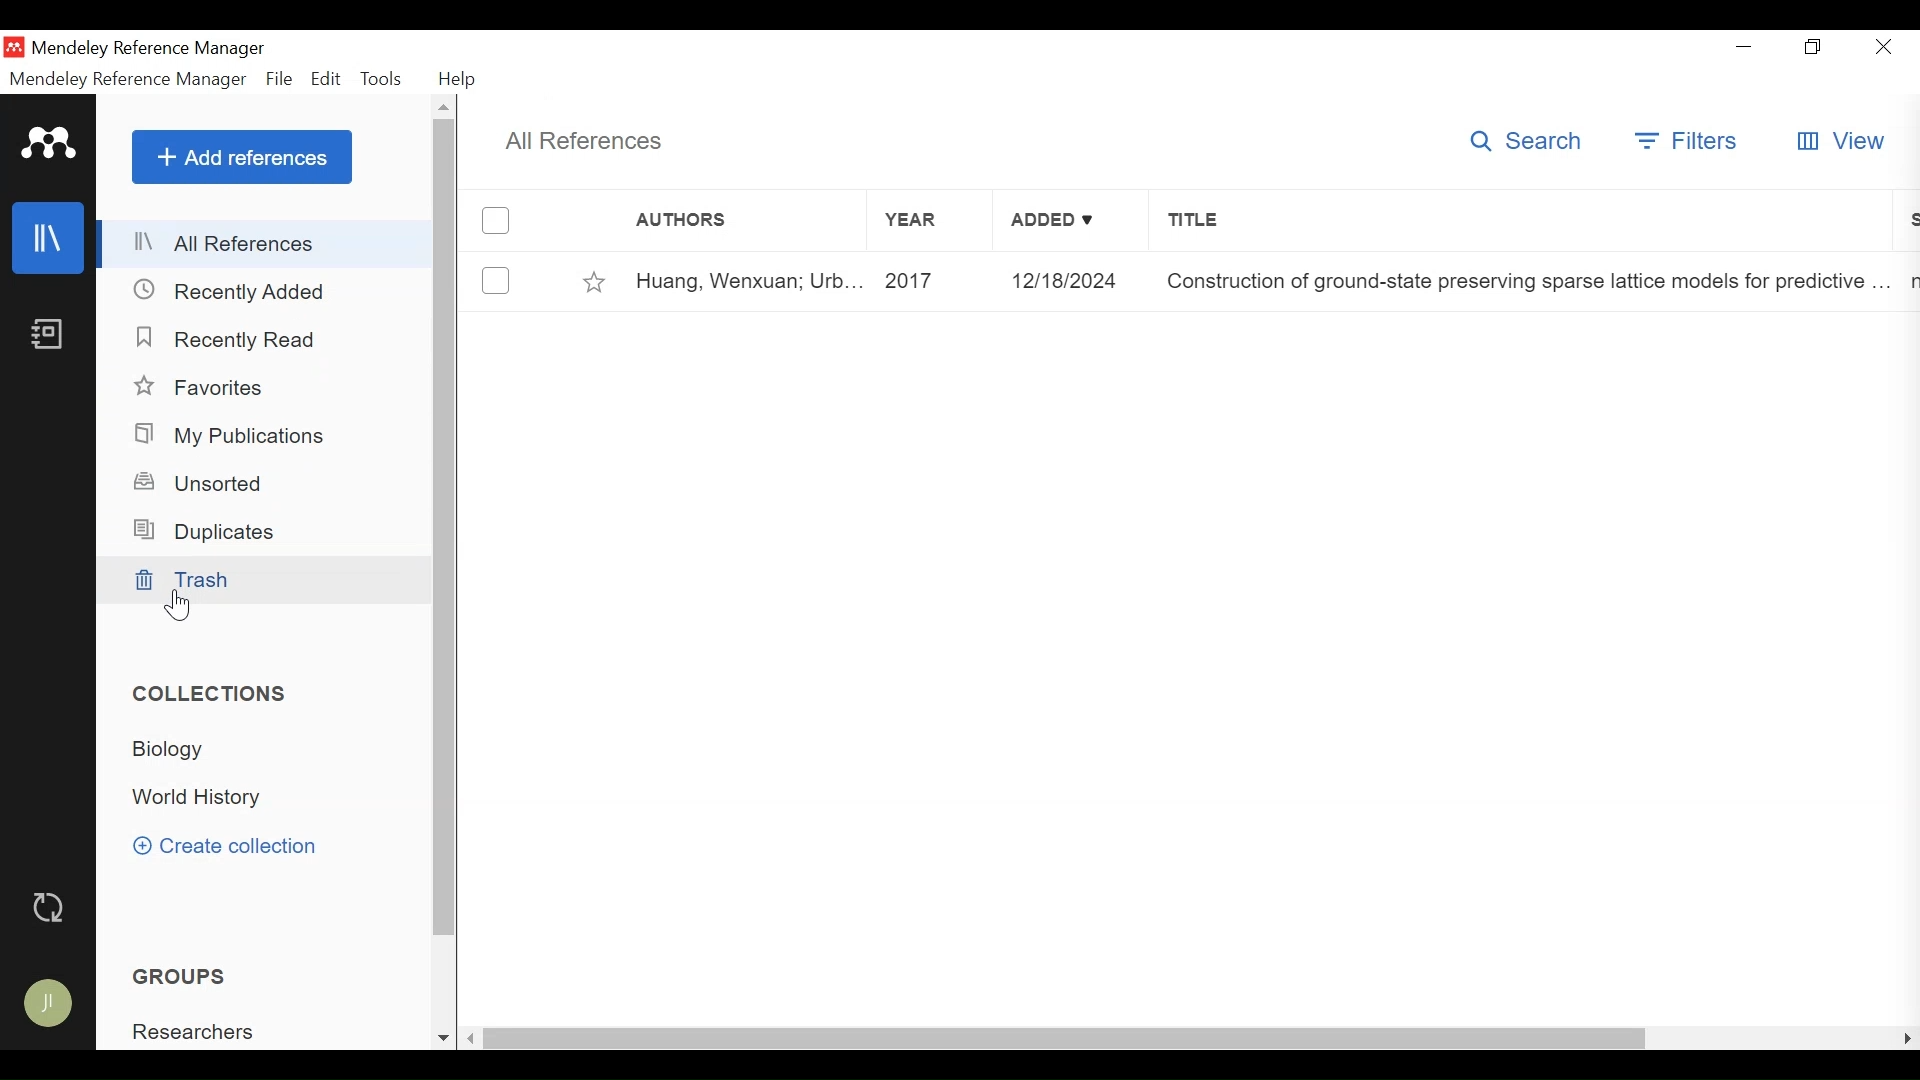 The width and height of the screenshot is (1920, 1080). I want to click on Scroll down, so click(441, 1038).